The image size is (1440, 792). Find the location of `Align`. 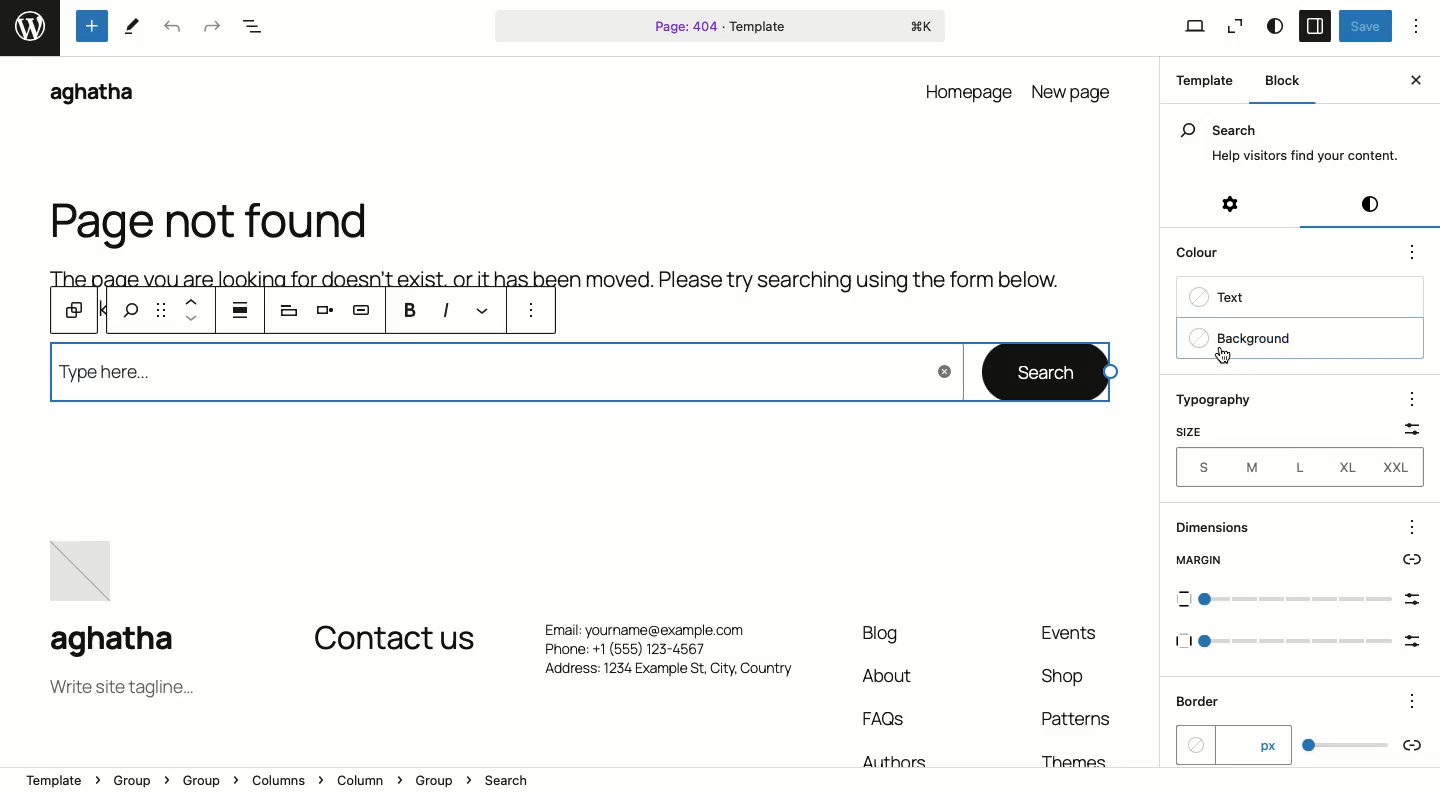

Align is located at coordinates (321, 312).